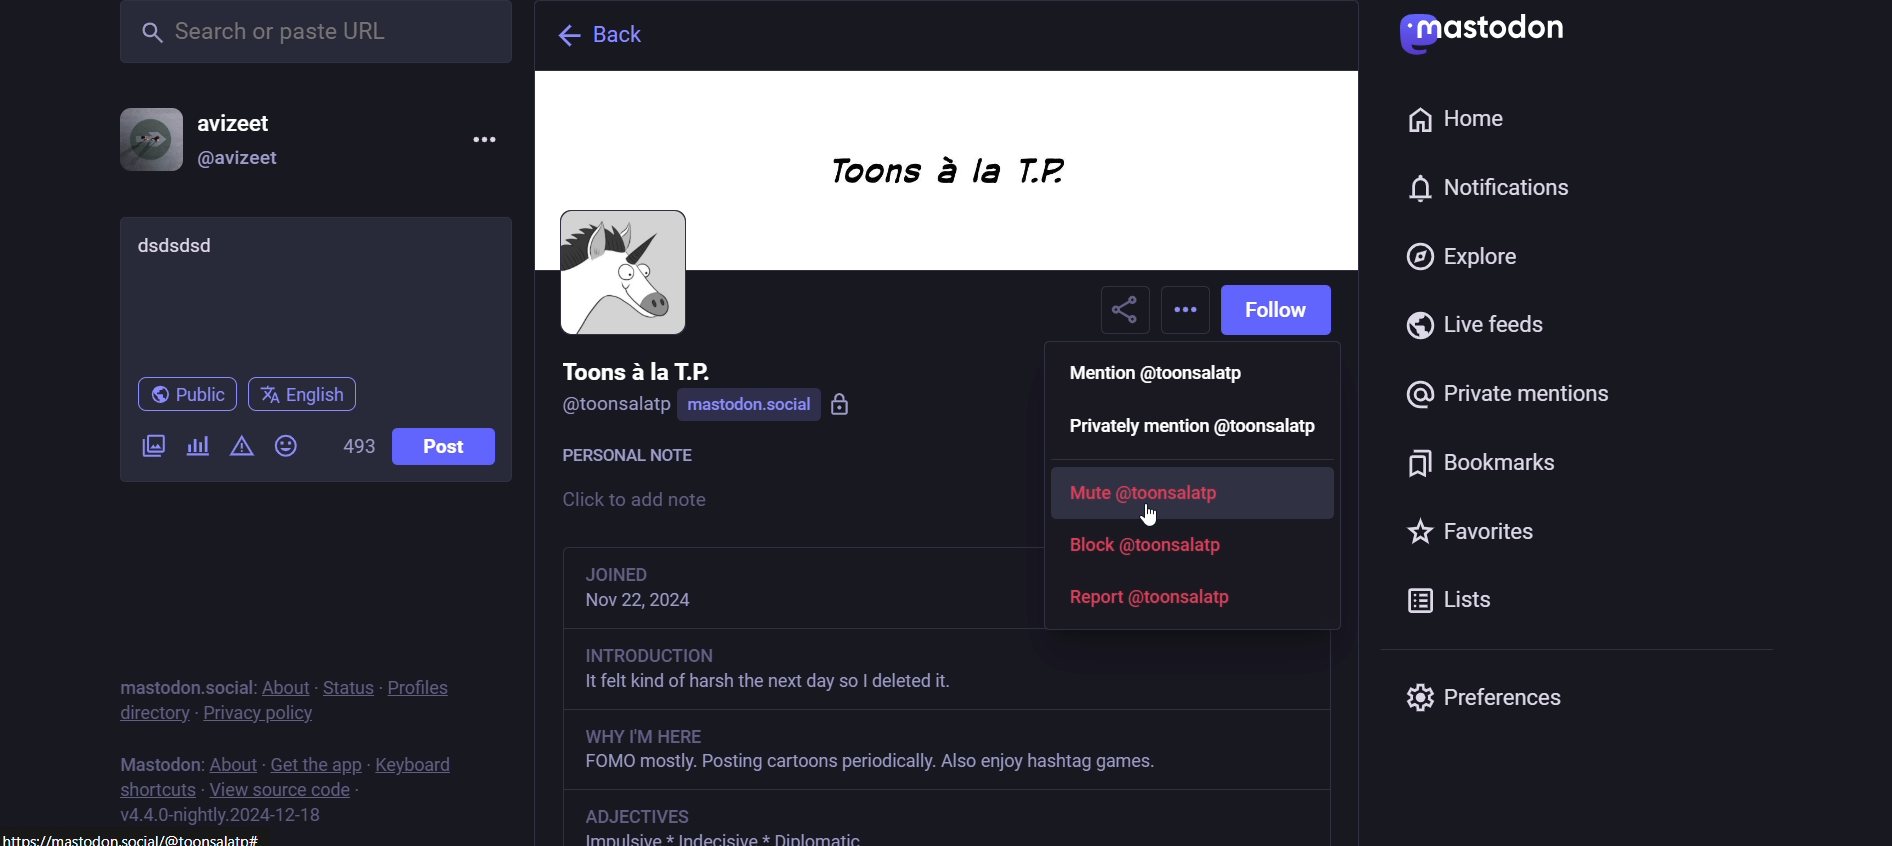 This screenshot has width=1892, height=846. I want to click on user informatin, so click(680, 589).